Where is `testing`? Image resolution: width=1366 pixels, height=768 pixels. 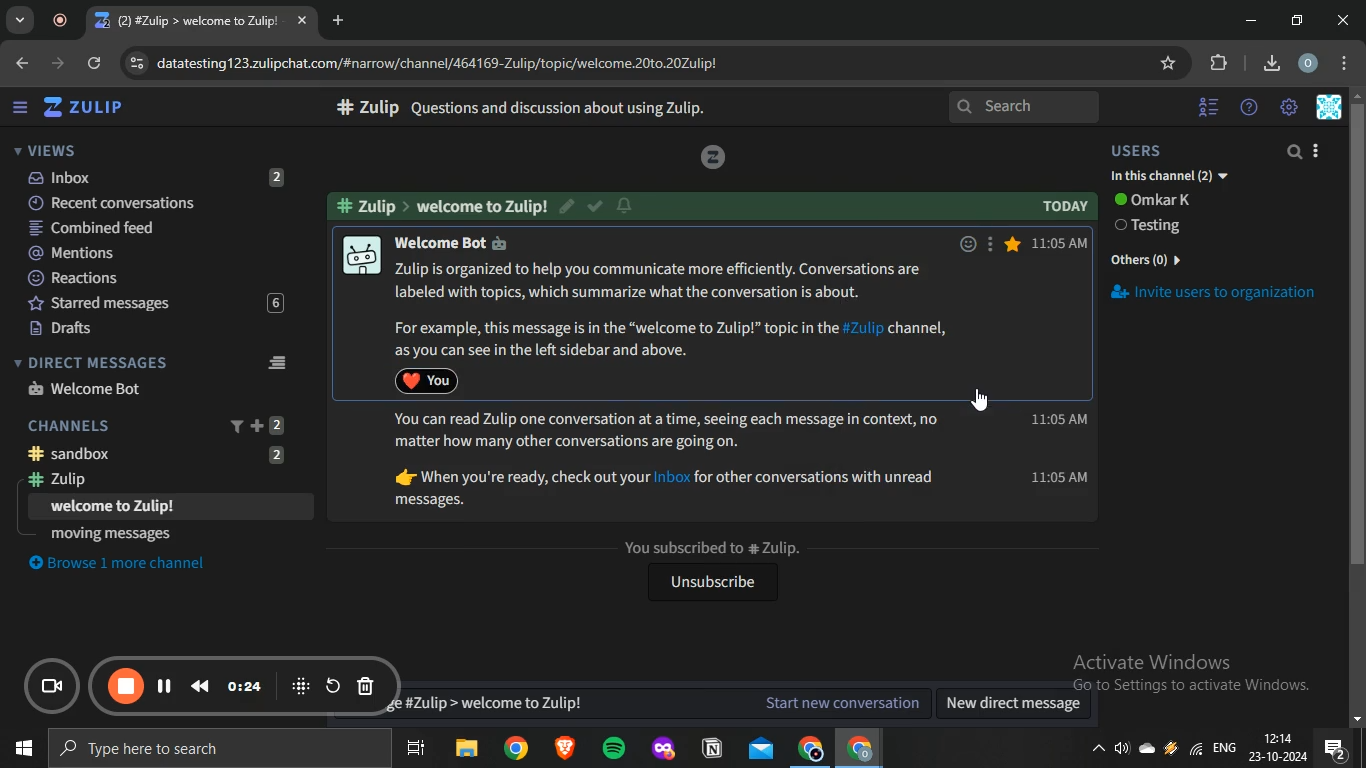 testing is located at coordinates (1153, 227).